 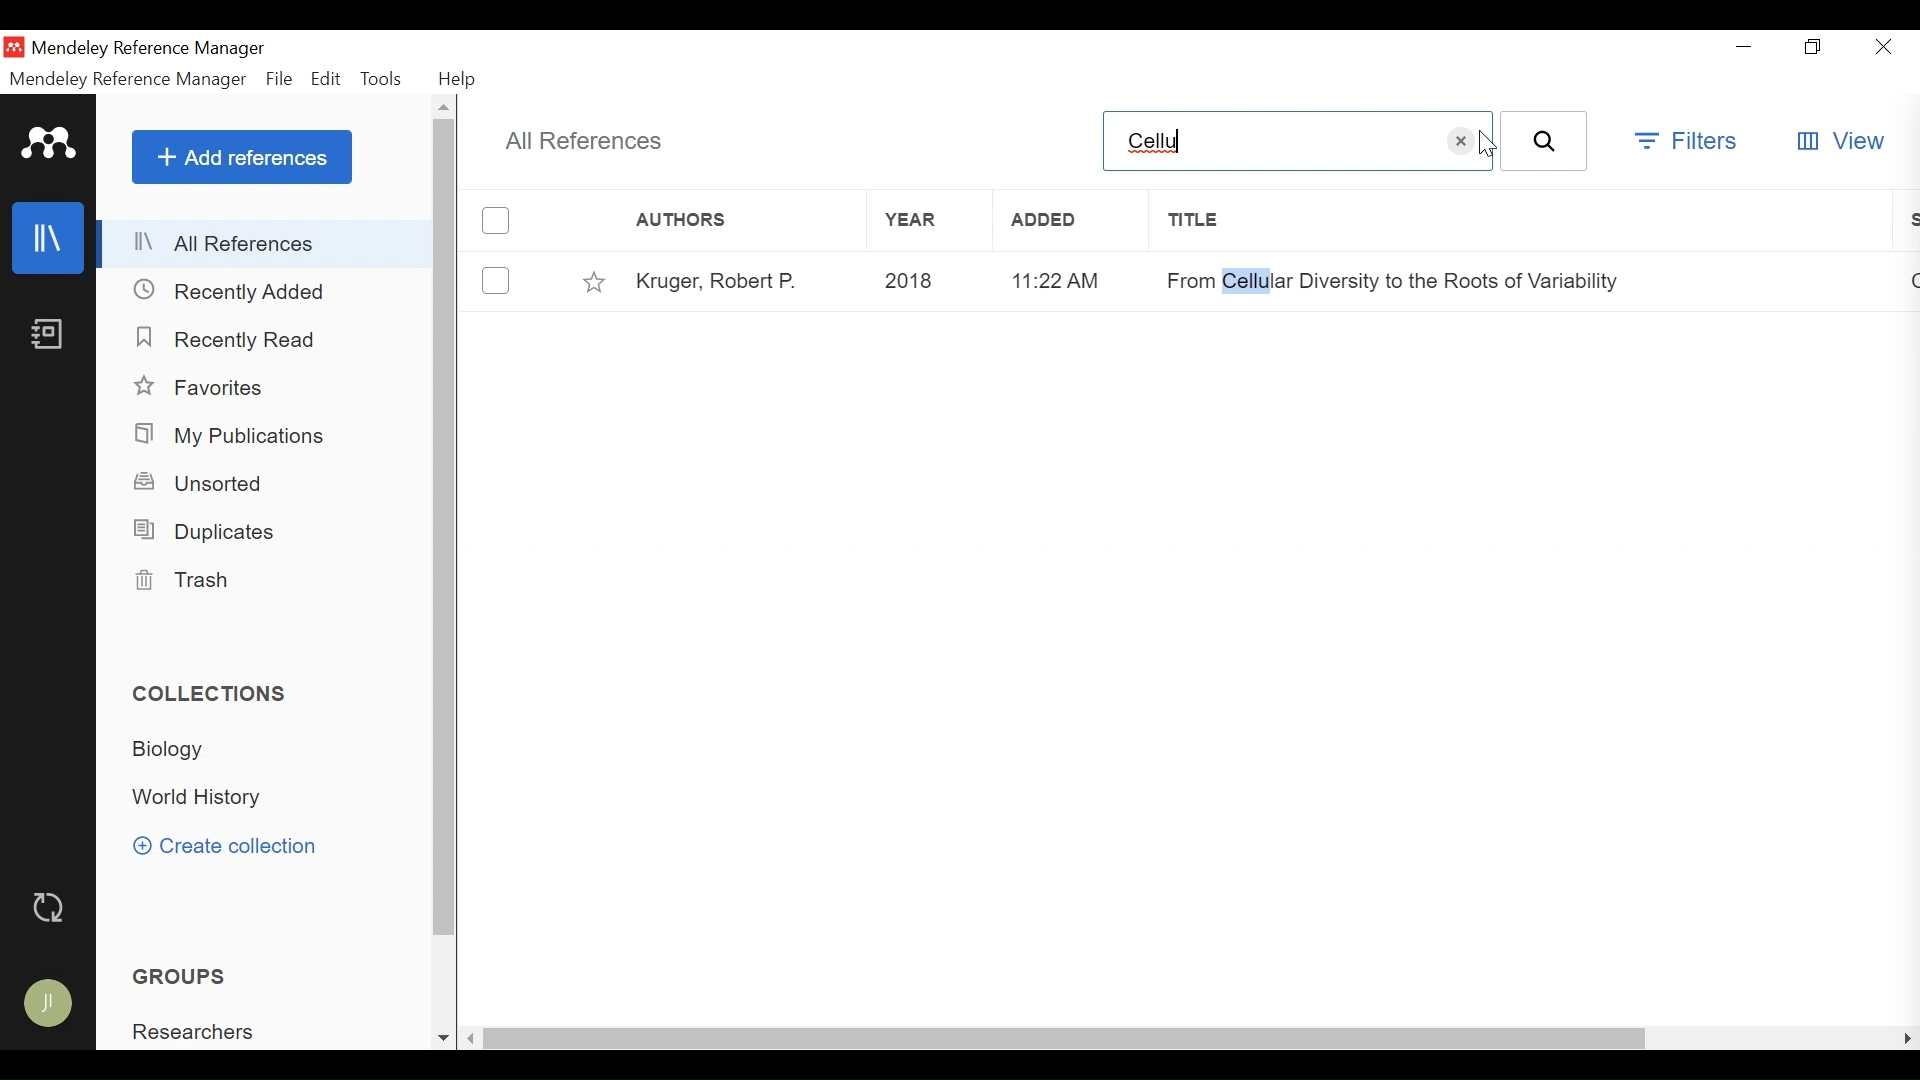 What do you see at coordinates (446, 528) in the screenshot?
I see `Vertical Scroll bar` at bounding box center [446, 528].